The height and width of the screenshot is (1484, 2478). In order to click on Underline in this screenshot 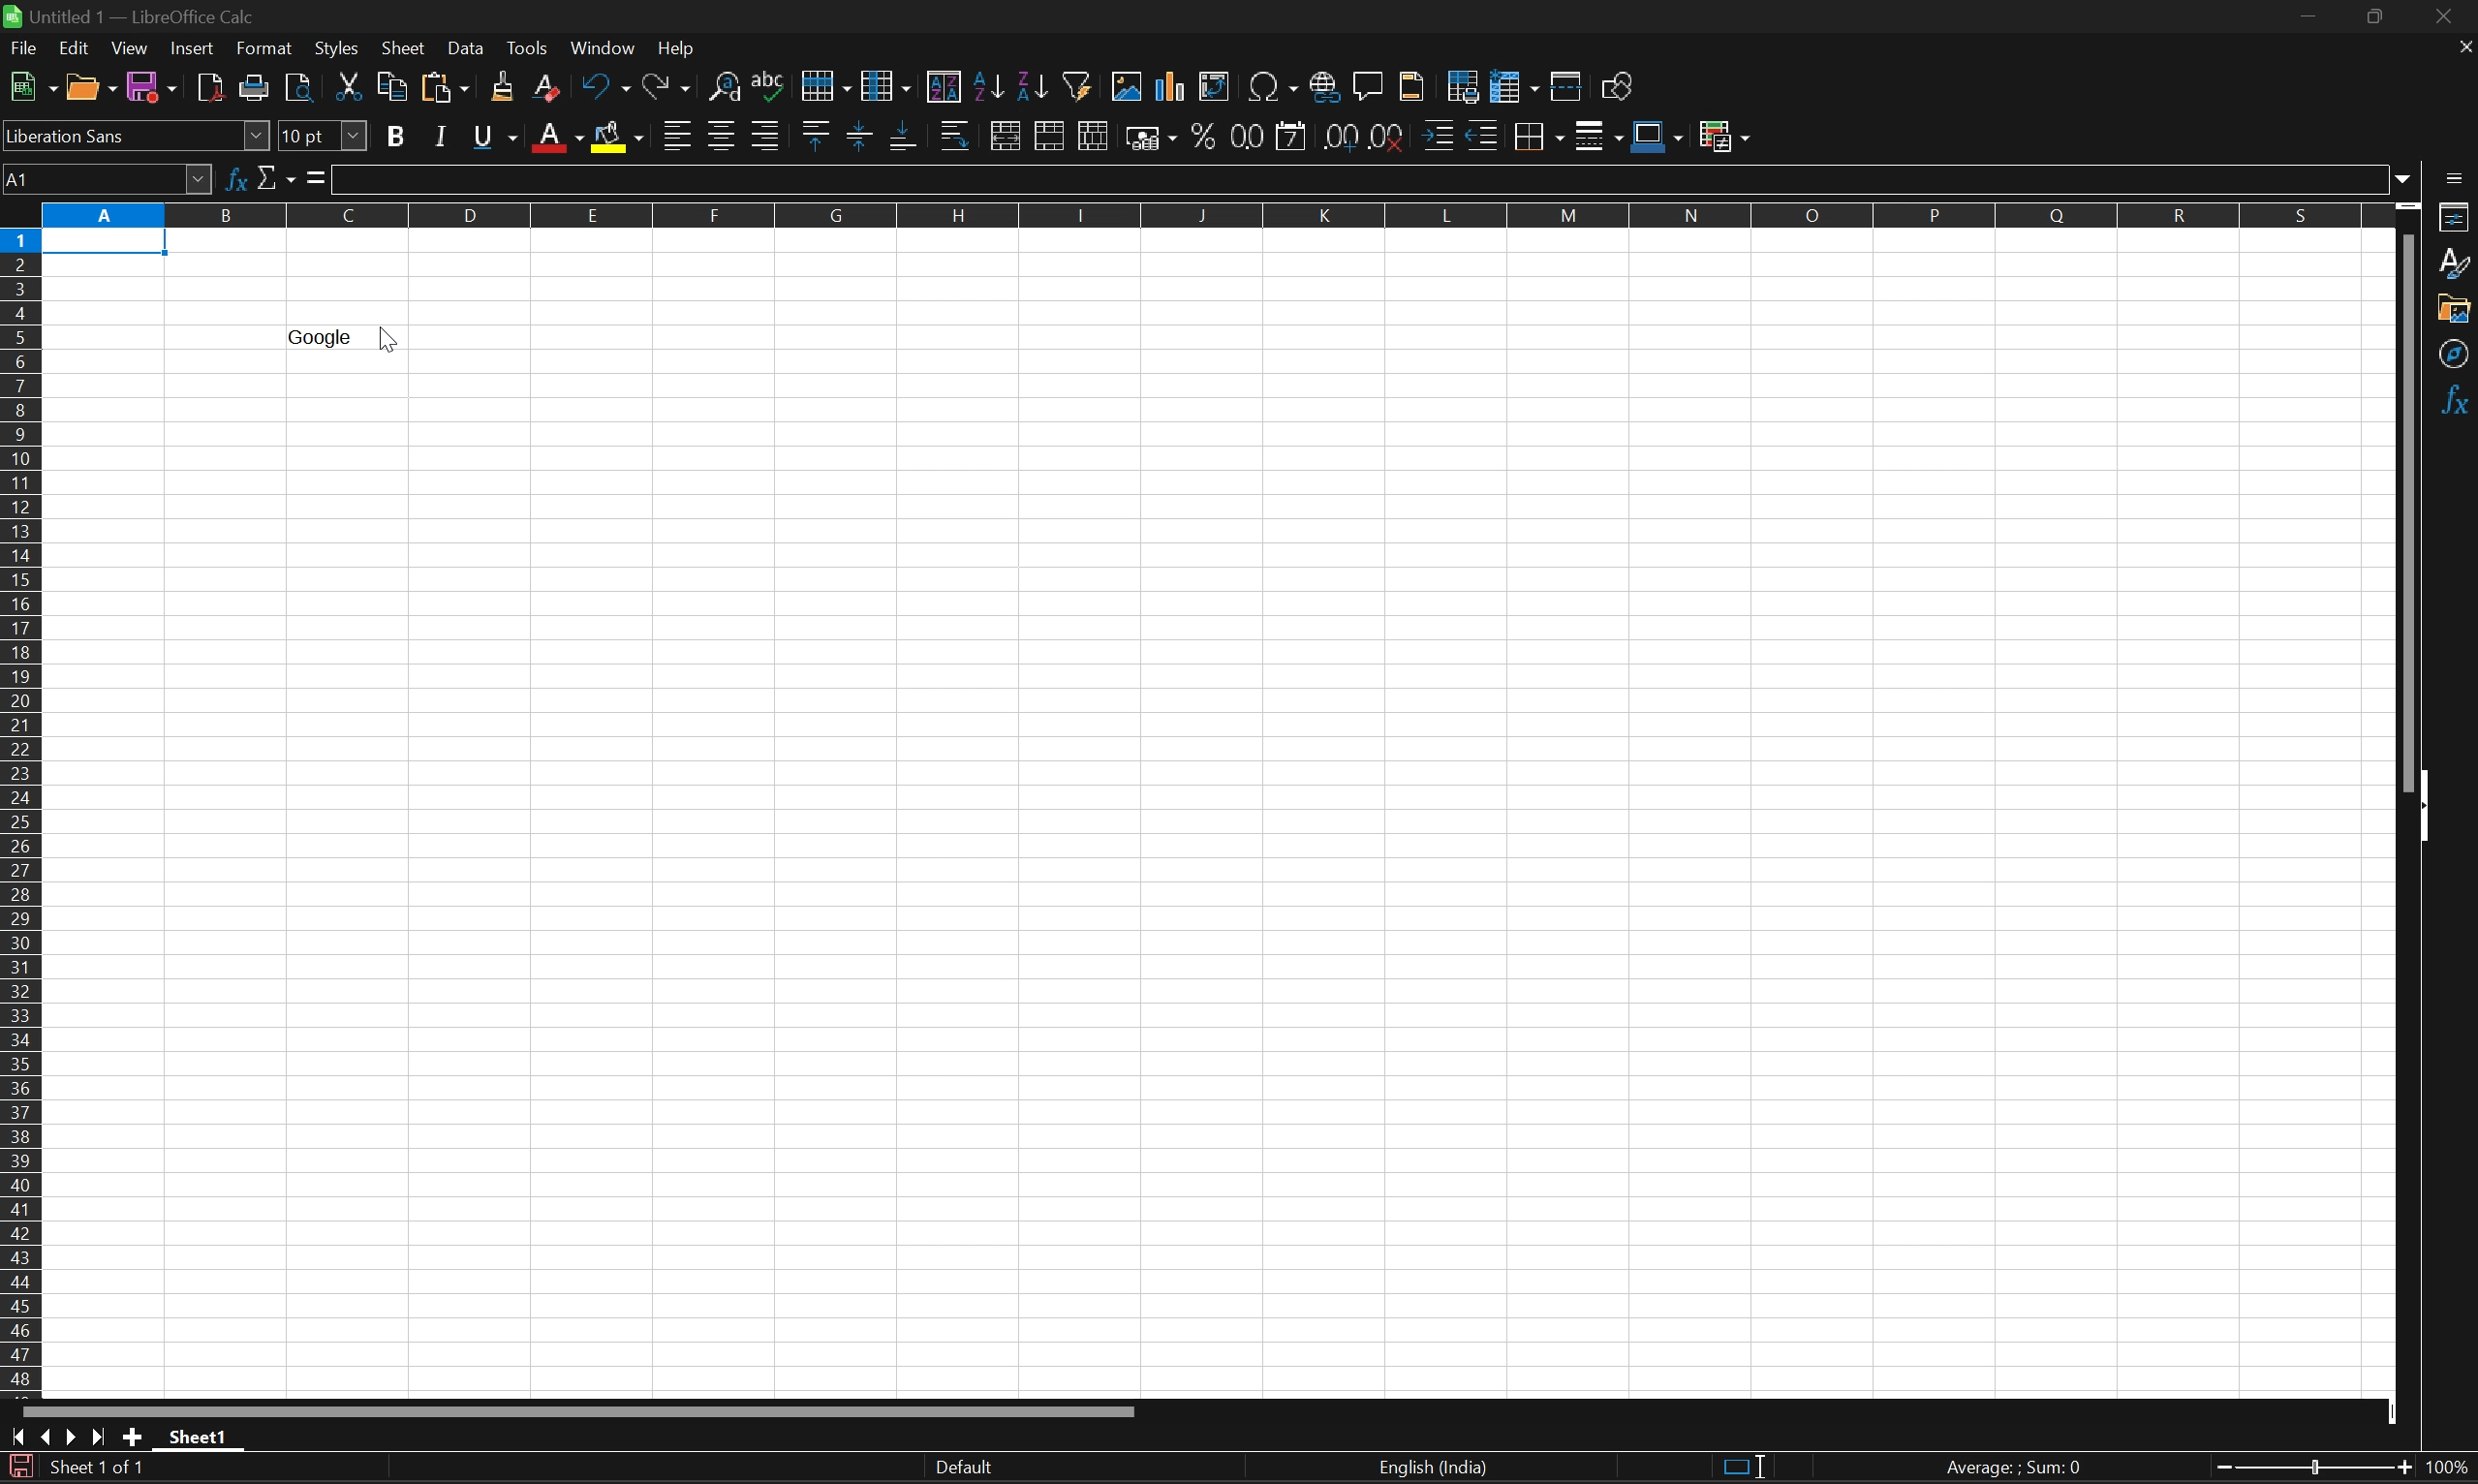, I will do `click(498, 135)`.